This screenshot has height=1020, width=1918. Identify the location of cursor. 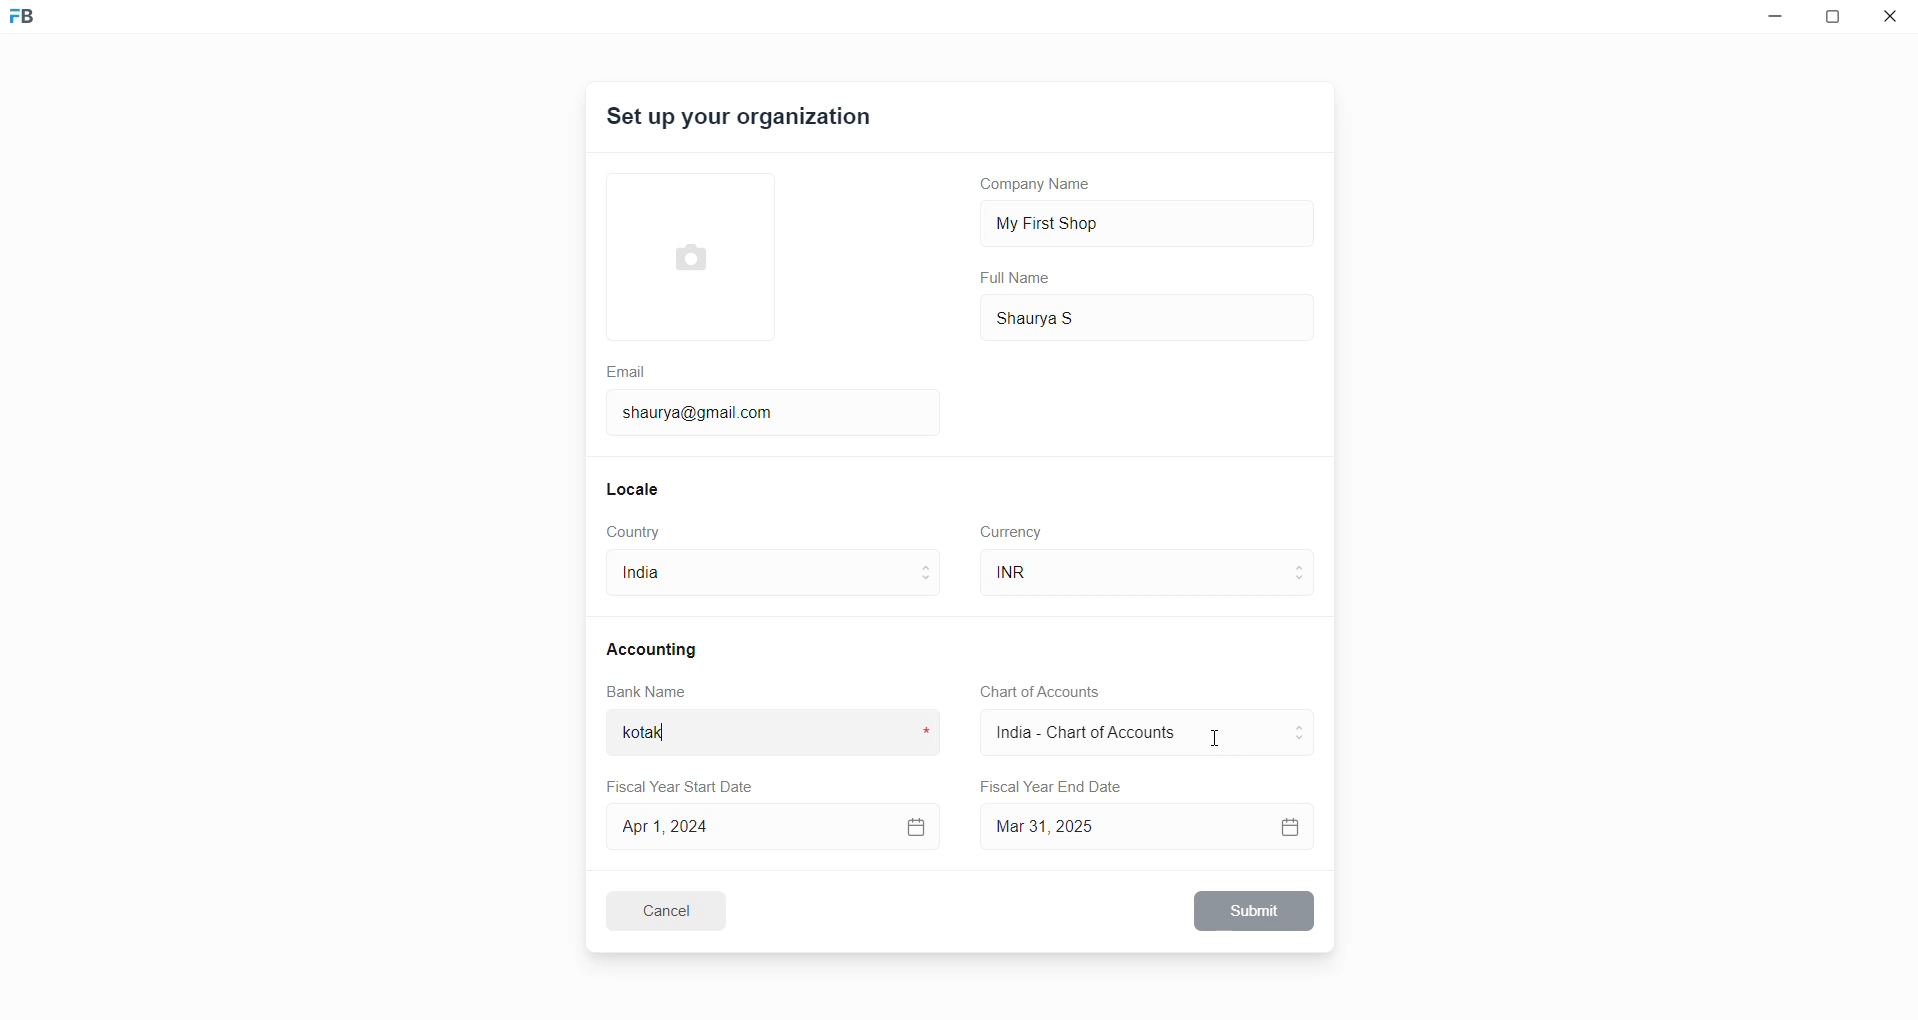
(1218, 741).